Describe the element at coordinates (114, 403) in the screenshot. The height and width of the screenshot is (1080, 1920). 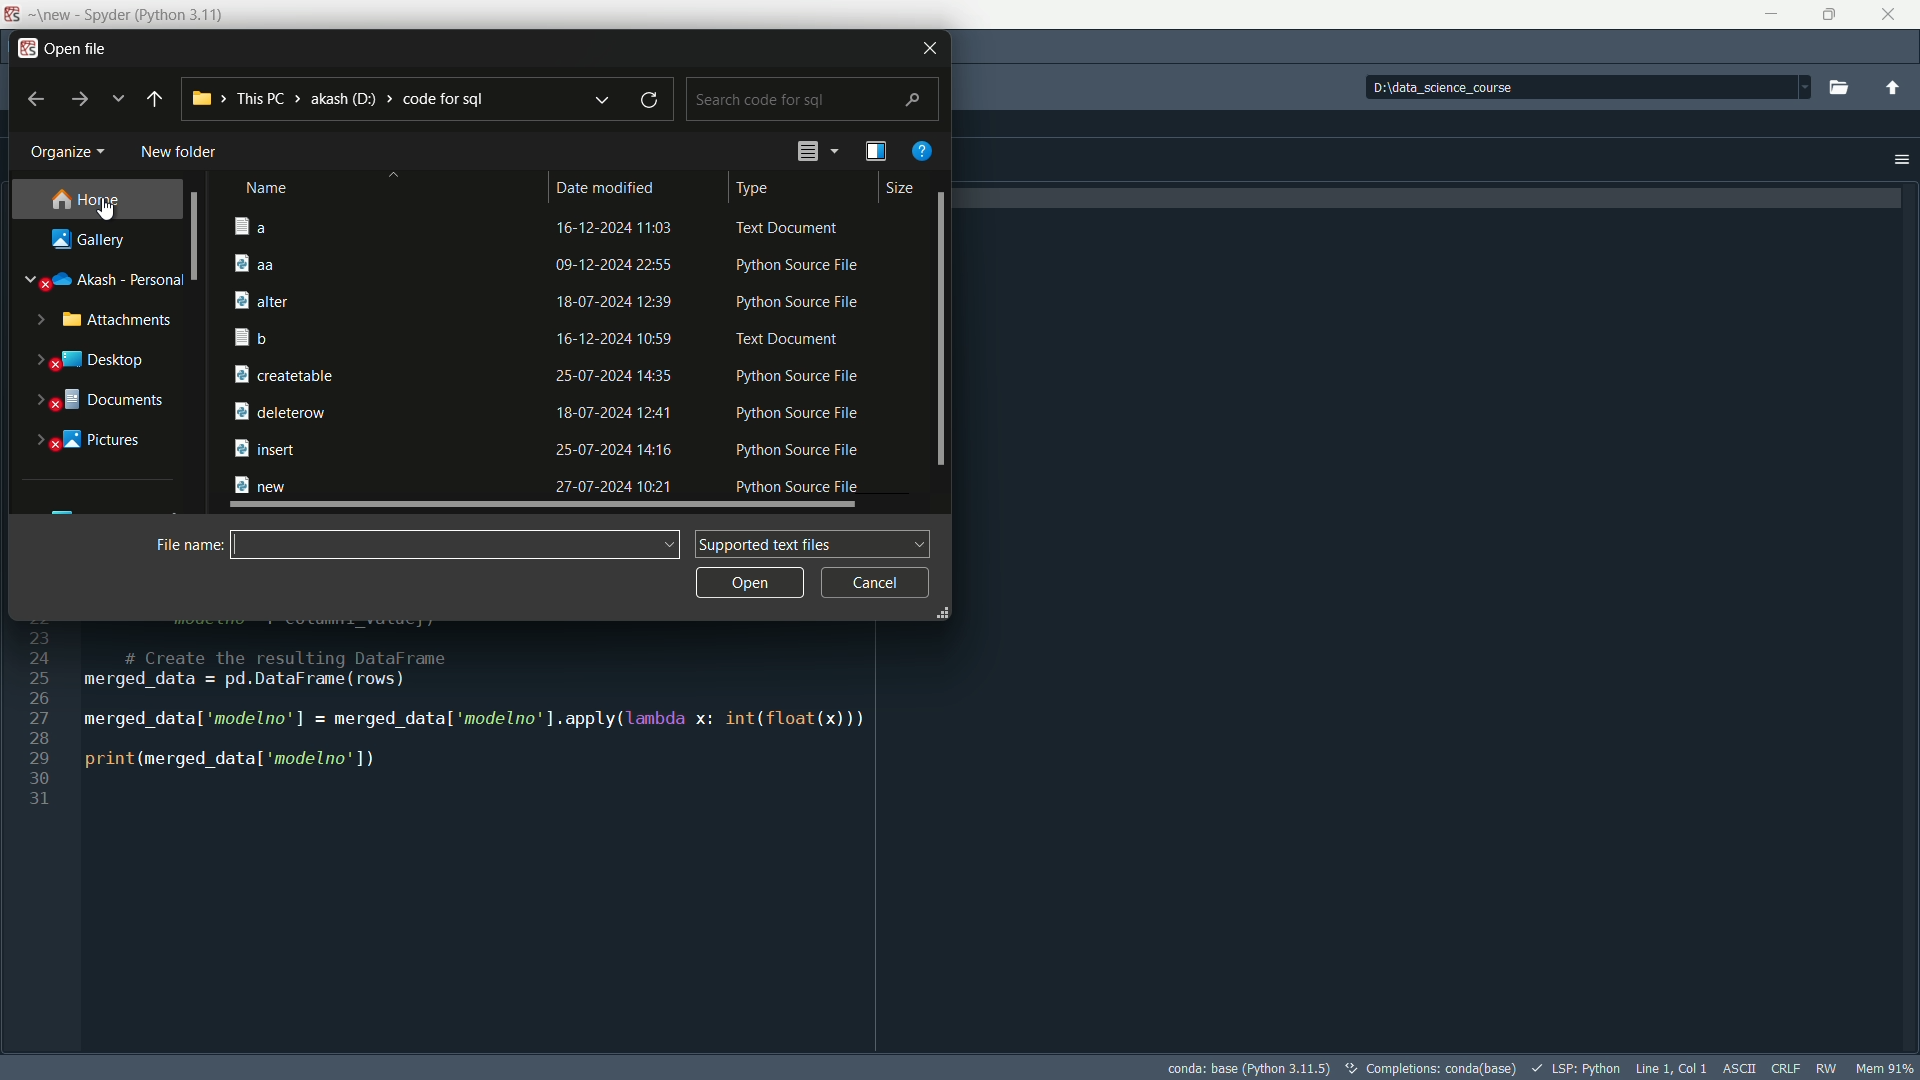
I see `documents` at that location.